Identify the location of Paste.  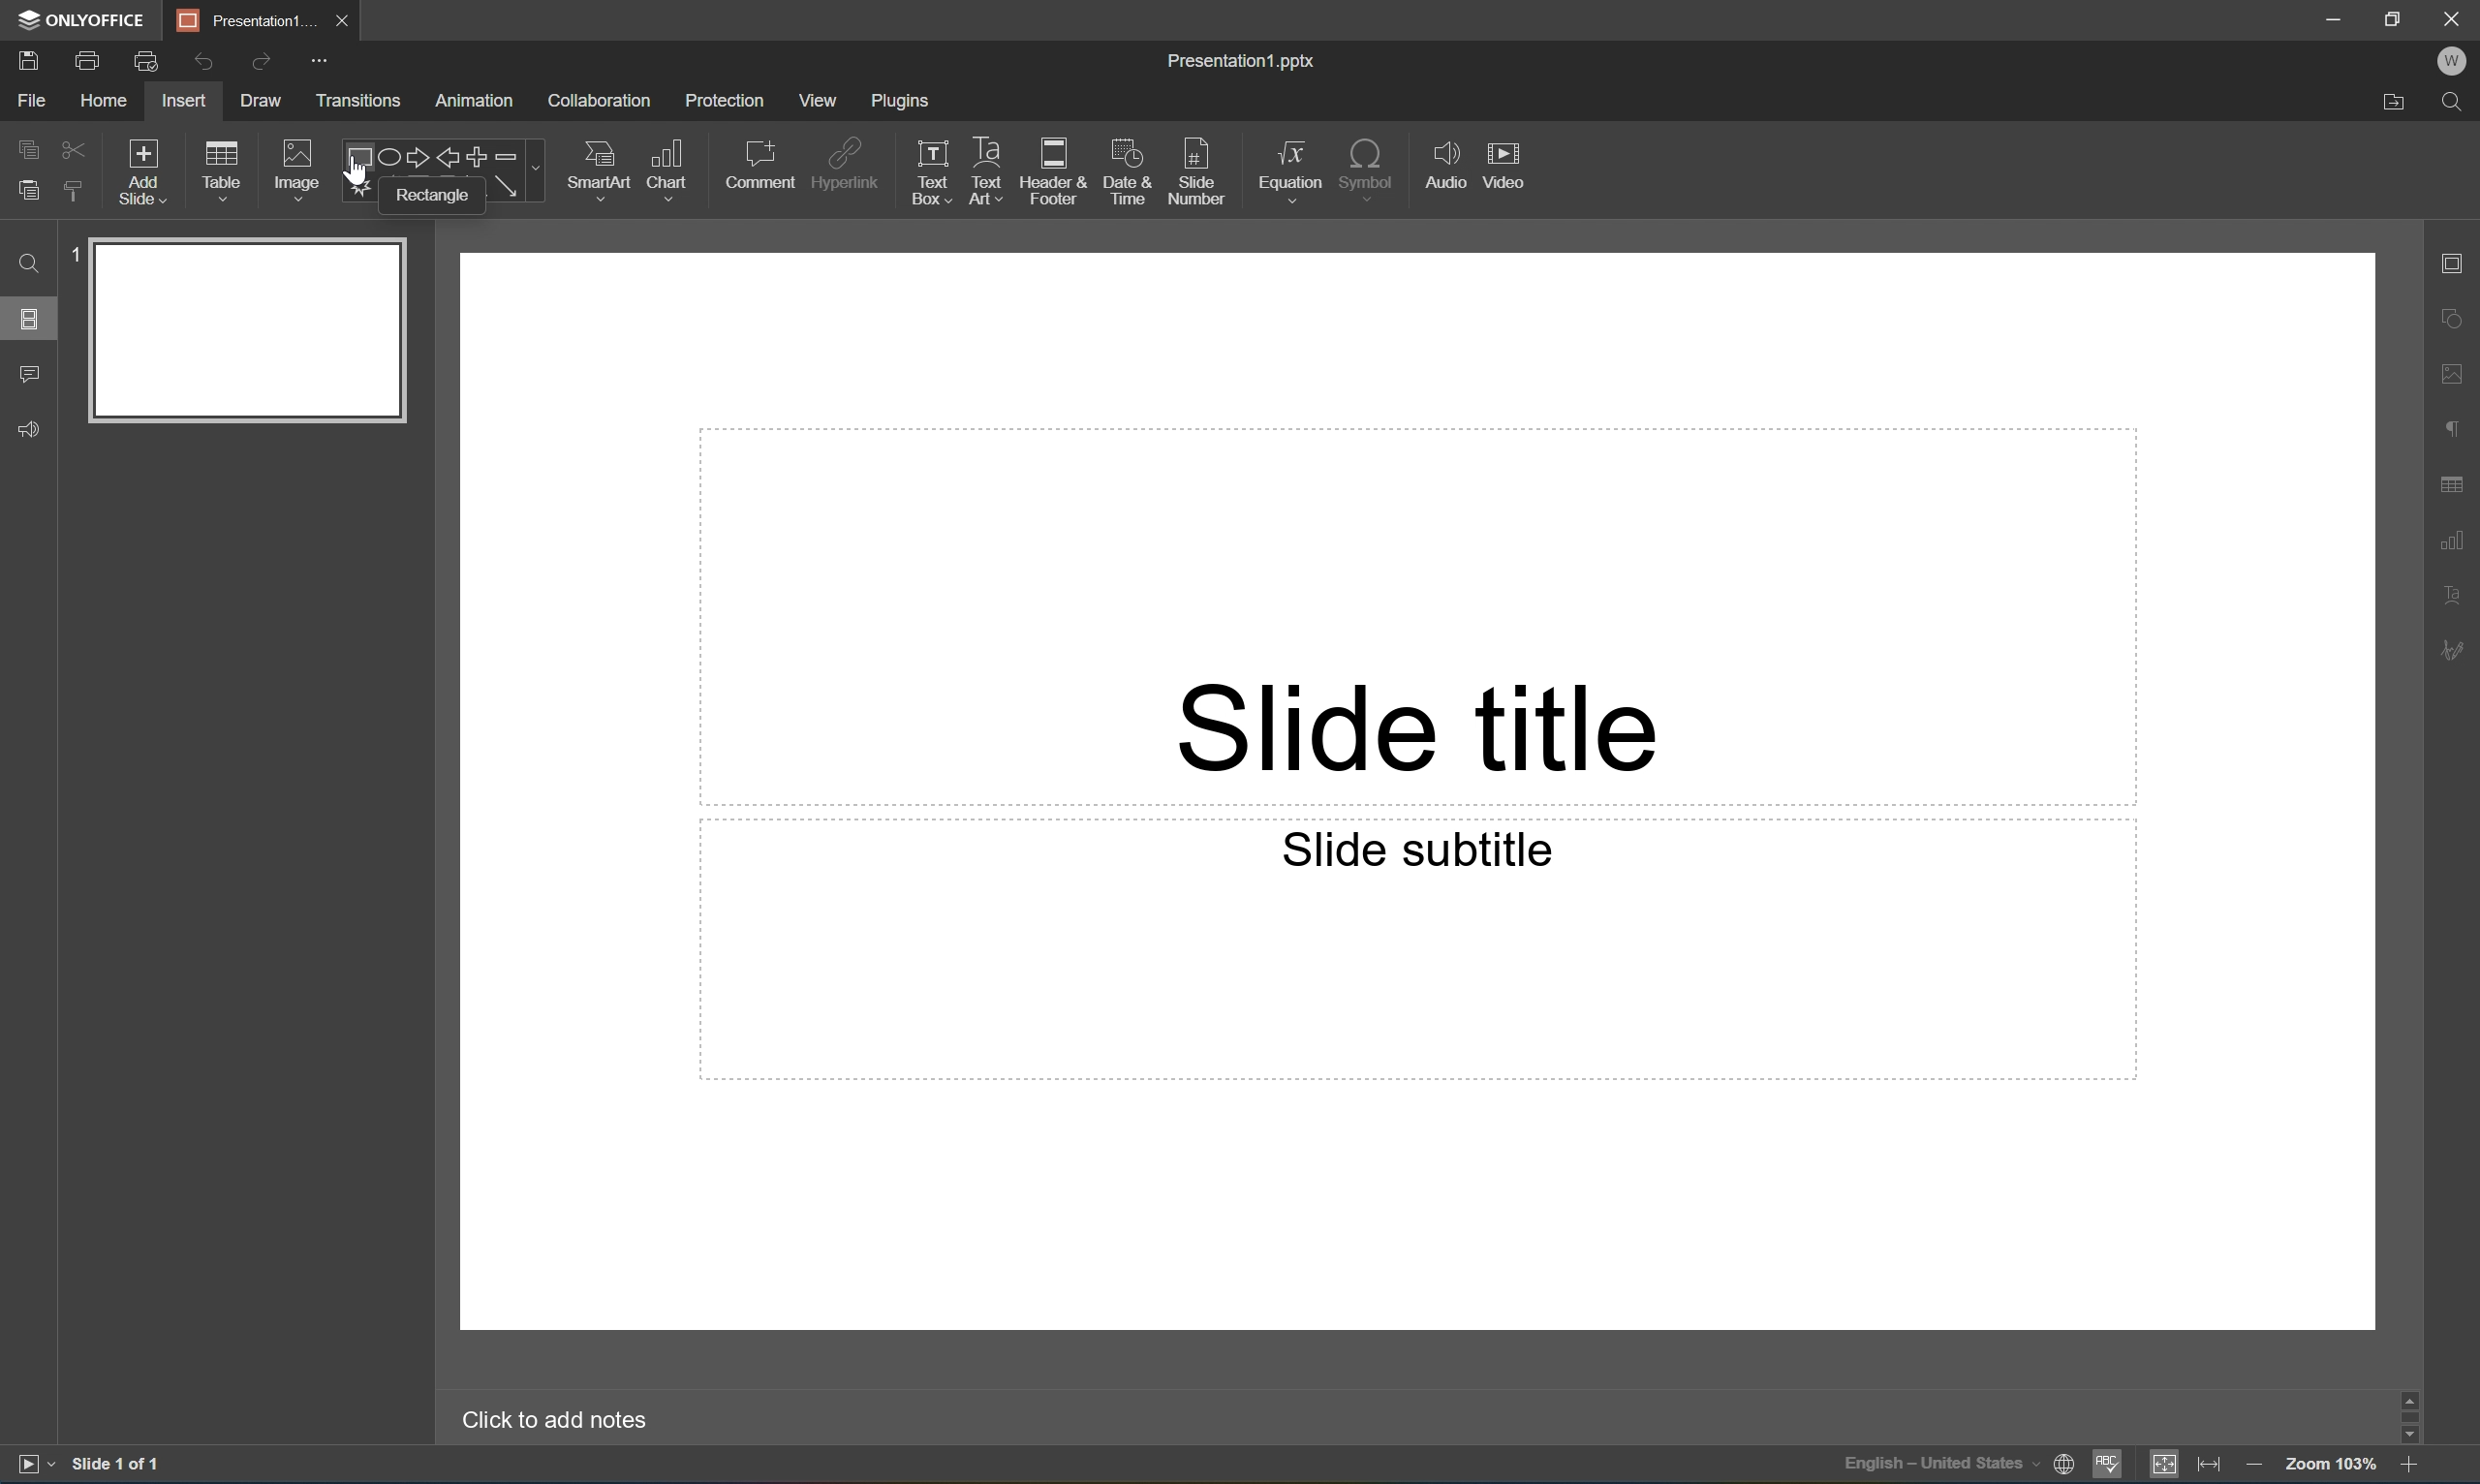
(28, 191).